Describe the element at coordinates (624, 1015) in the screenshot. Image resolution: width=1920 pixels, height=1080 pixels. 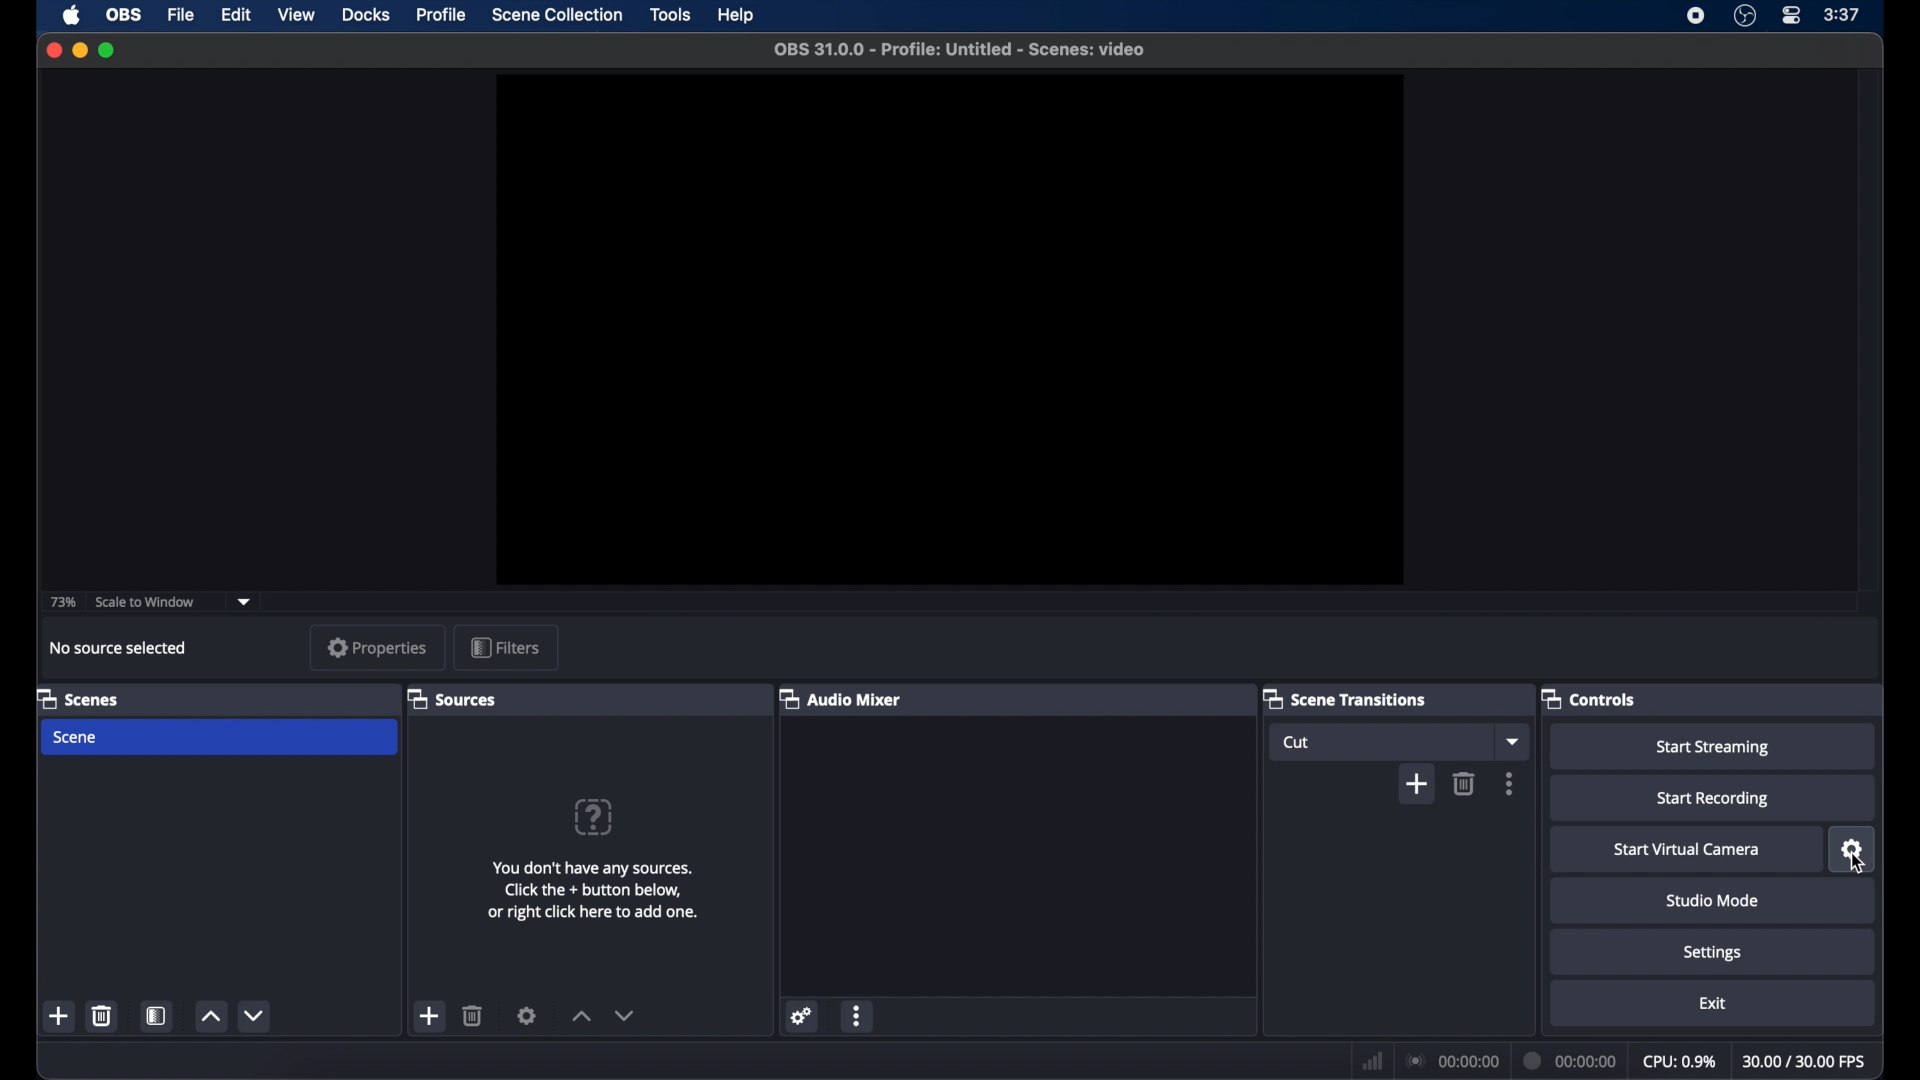
I see `decrement` at that location.